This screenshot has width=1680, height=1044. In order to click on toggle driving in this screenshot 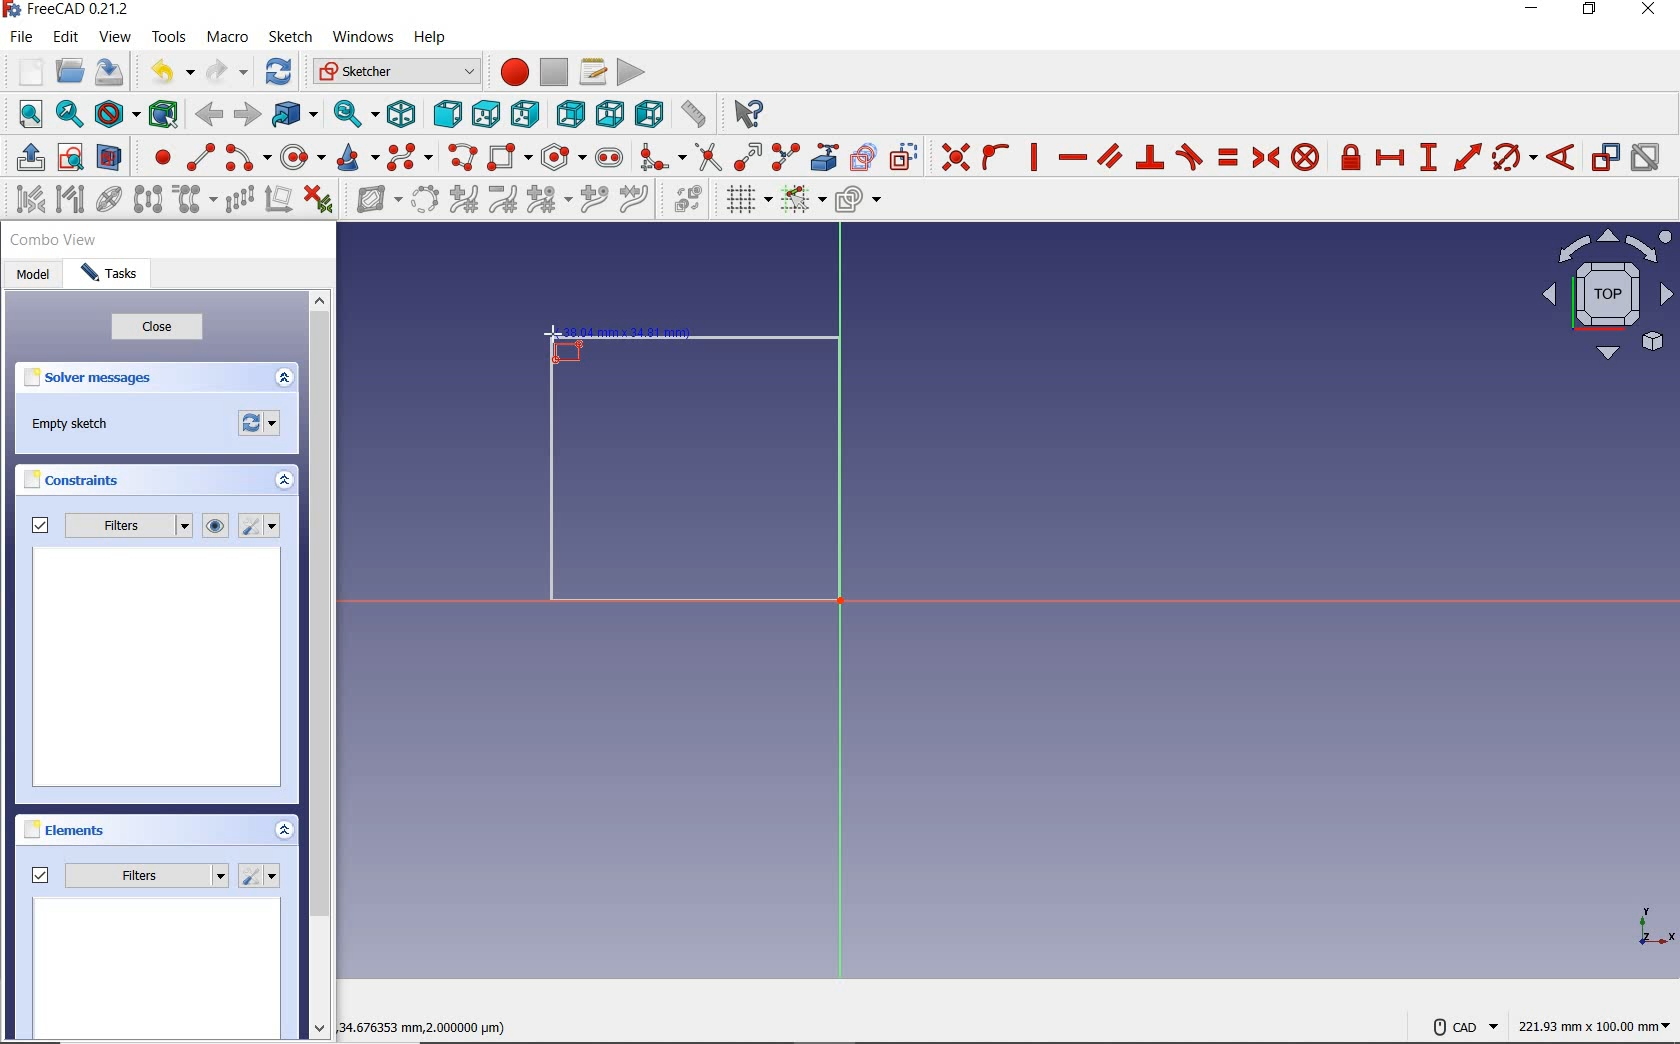, I will do `click(1606, 157)`.